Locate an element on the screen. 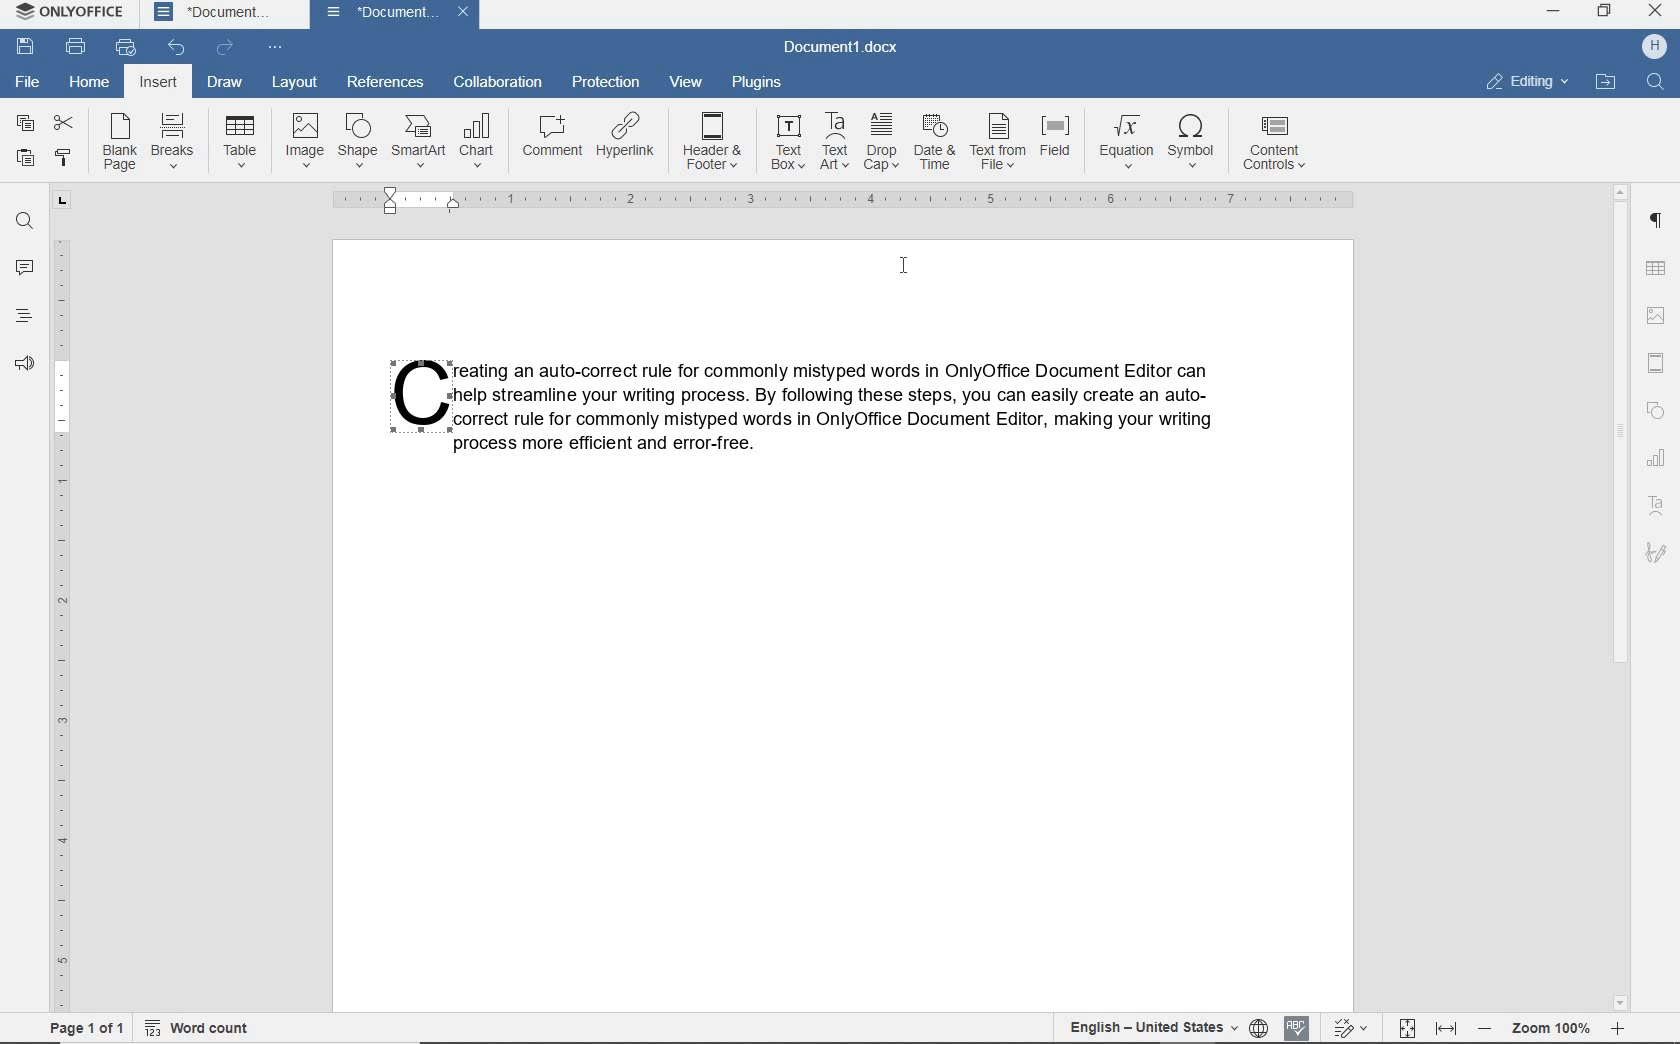 The image size is (1680, 1044). open file location is located at coordinates (1606, 81).